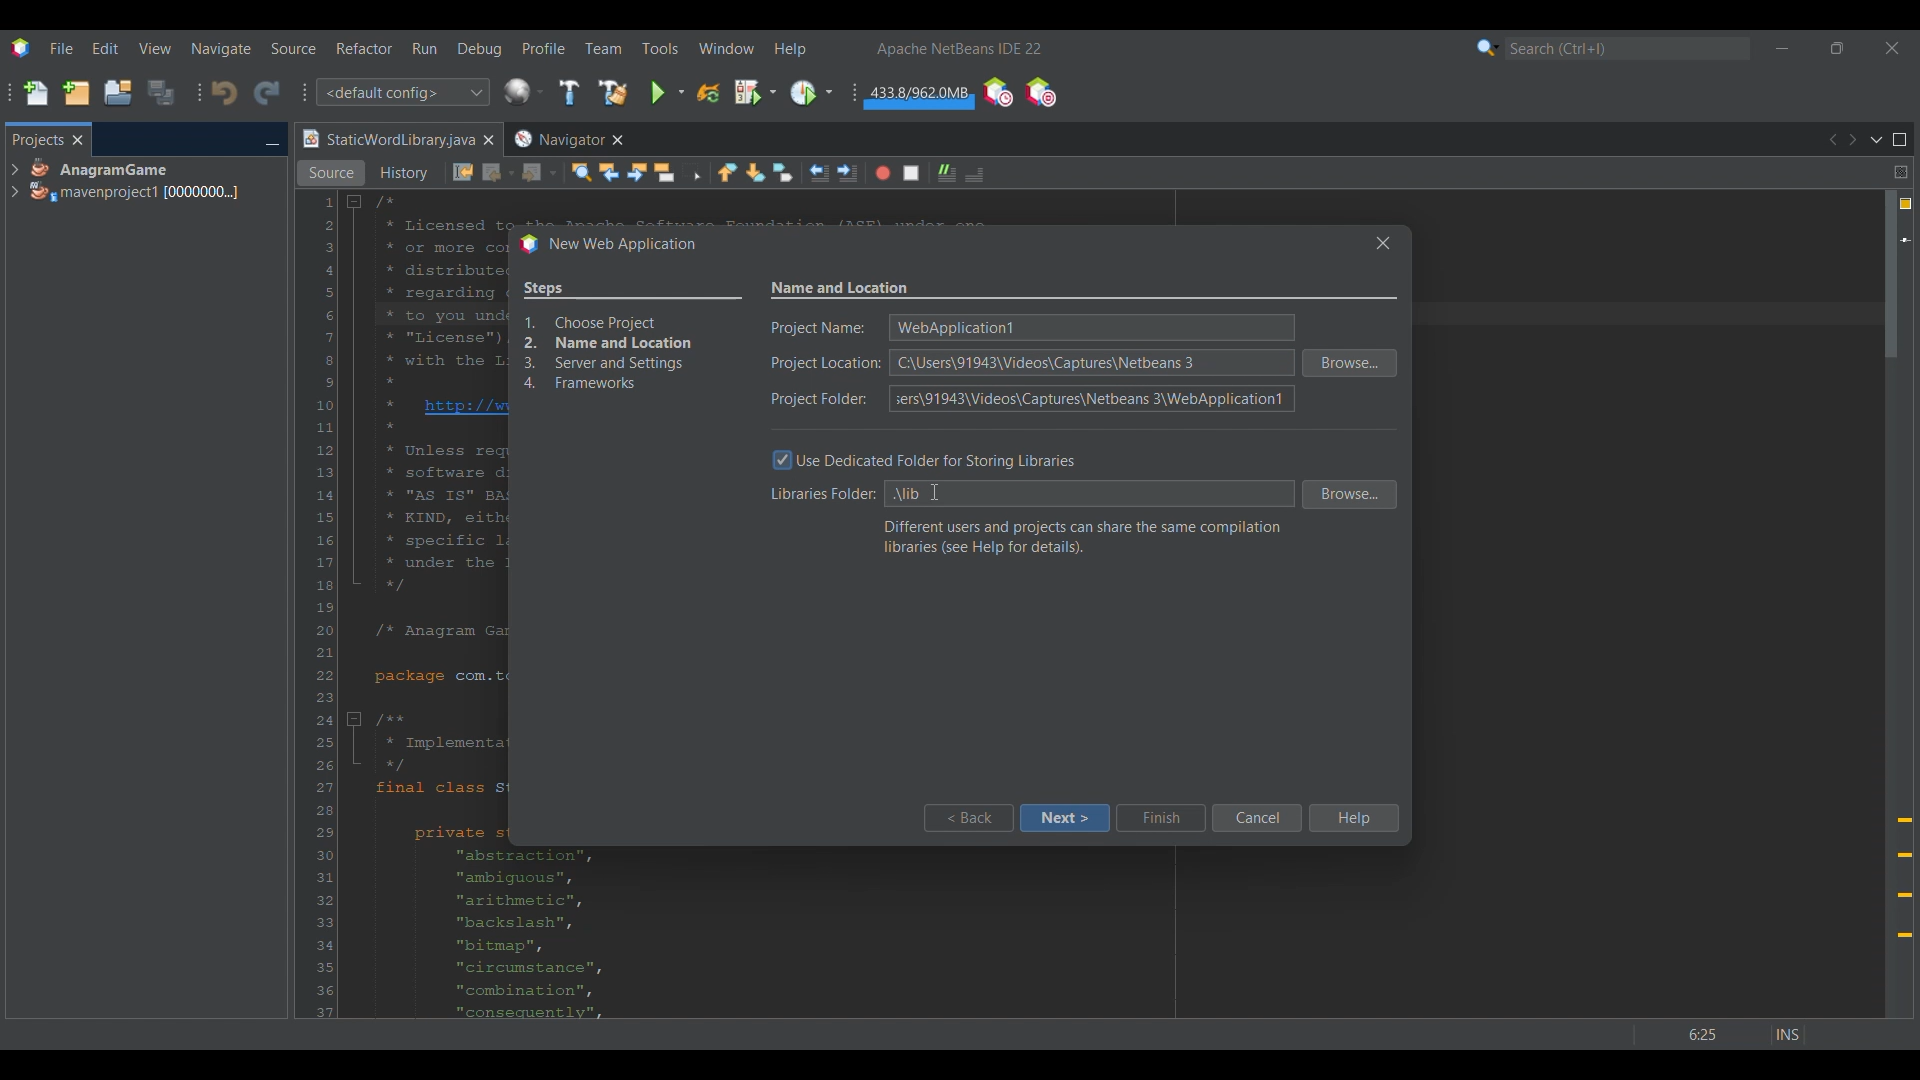  I want to click on Toggle on, so click(783, 461).